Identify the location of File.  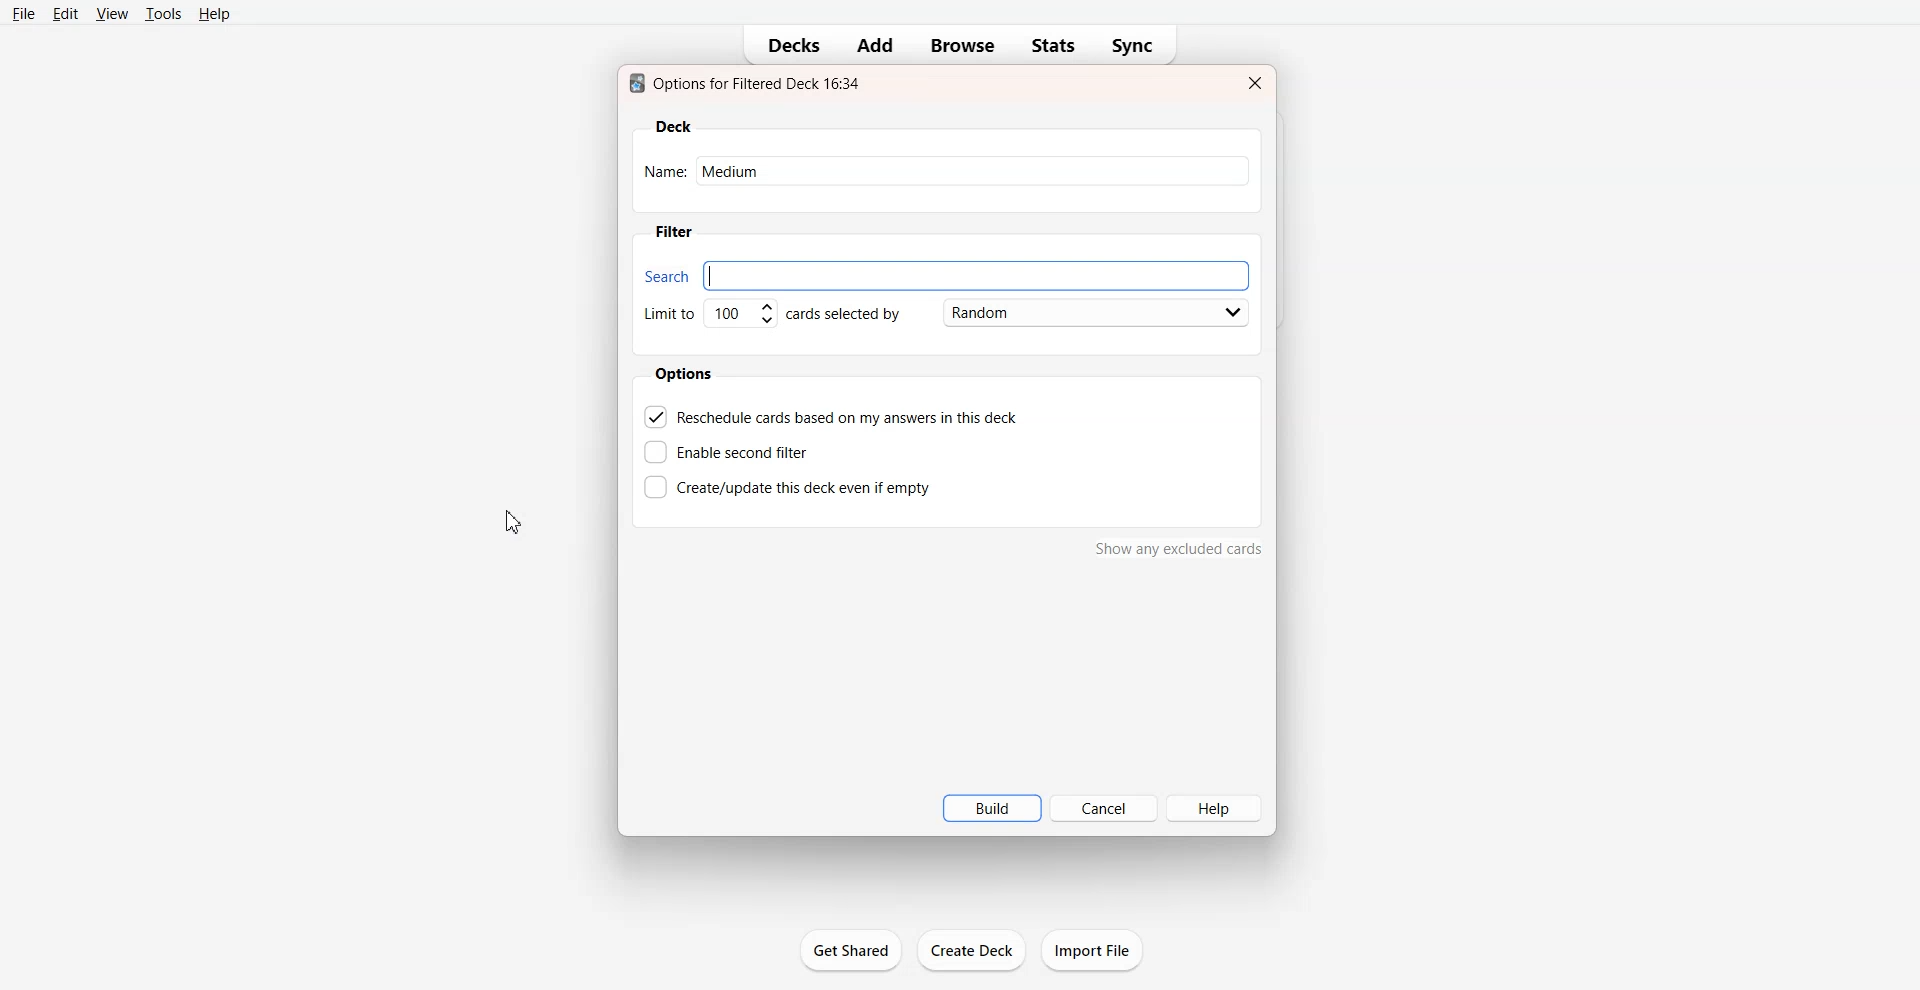
(24, 13).